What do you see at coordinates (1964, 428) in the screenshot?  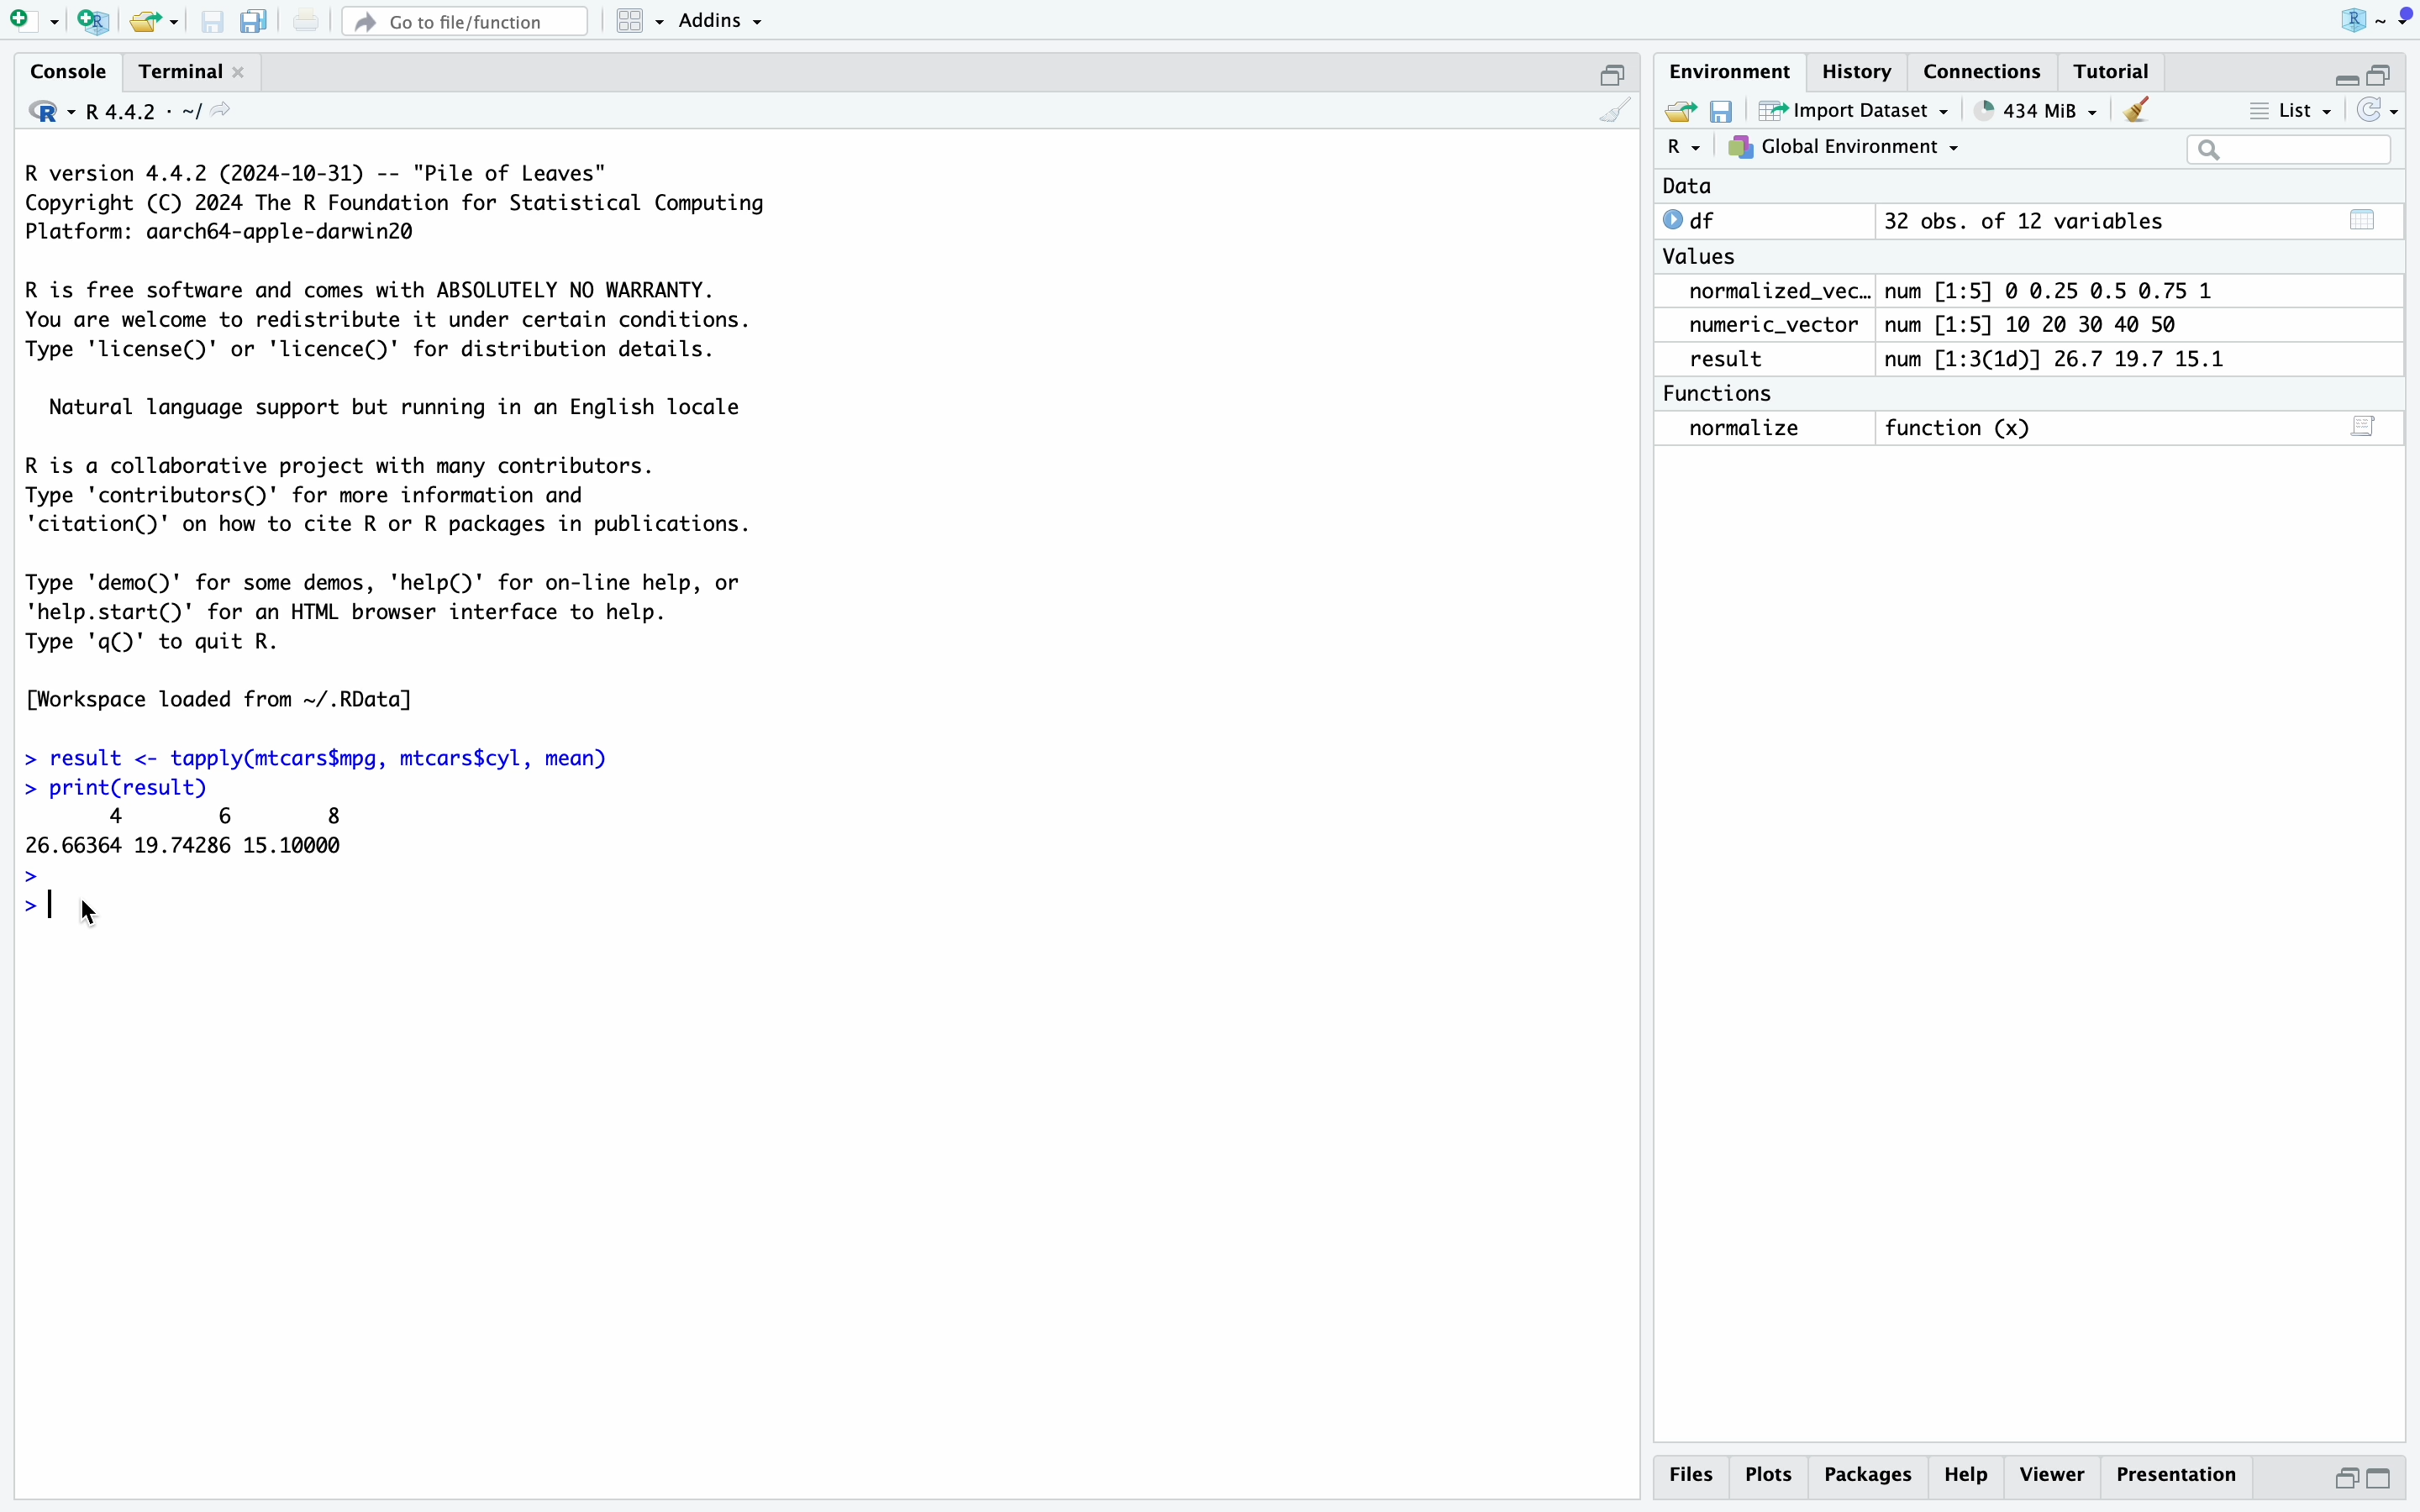 I see `function (x)` at bounding box center [1964, 428].